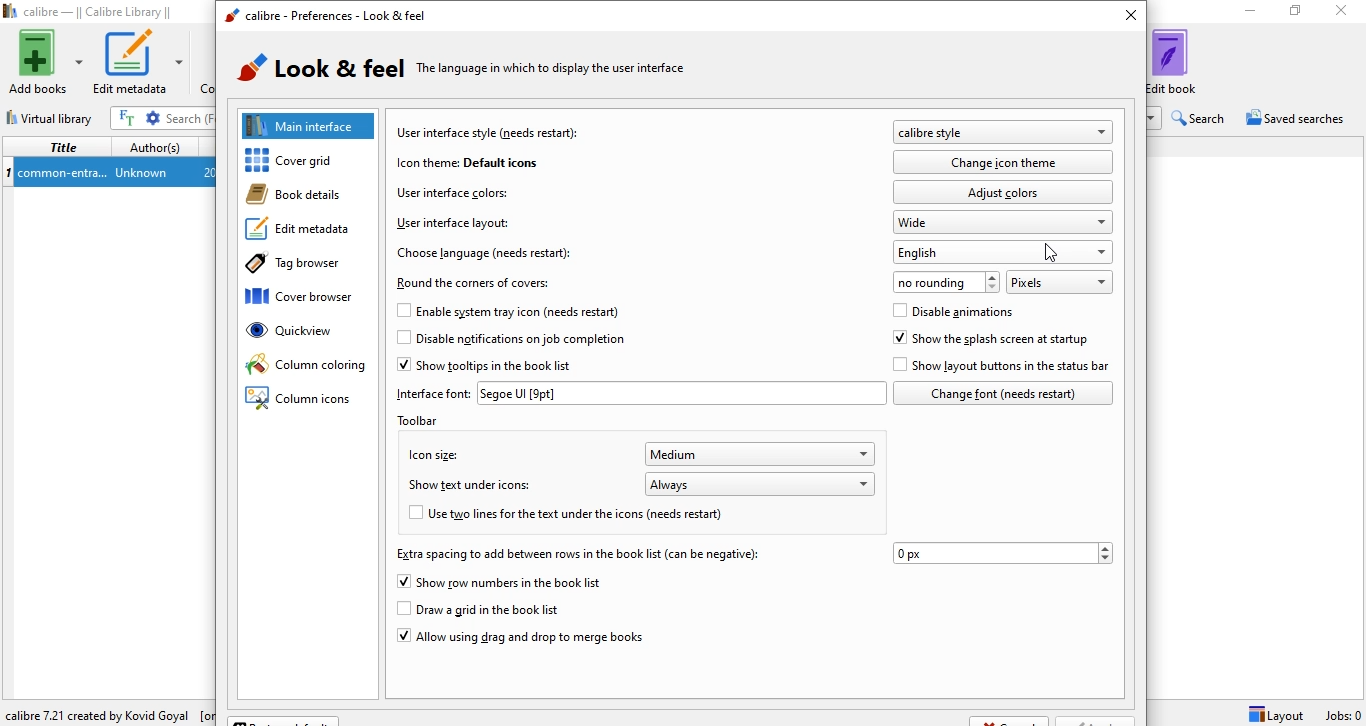  Describe the element at coordinates (303, 195) in the screenshot. I see `book details` at that location.